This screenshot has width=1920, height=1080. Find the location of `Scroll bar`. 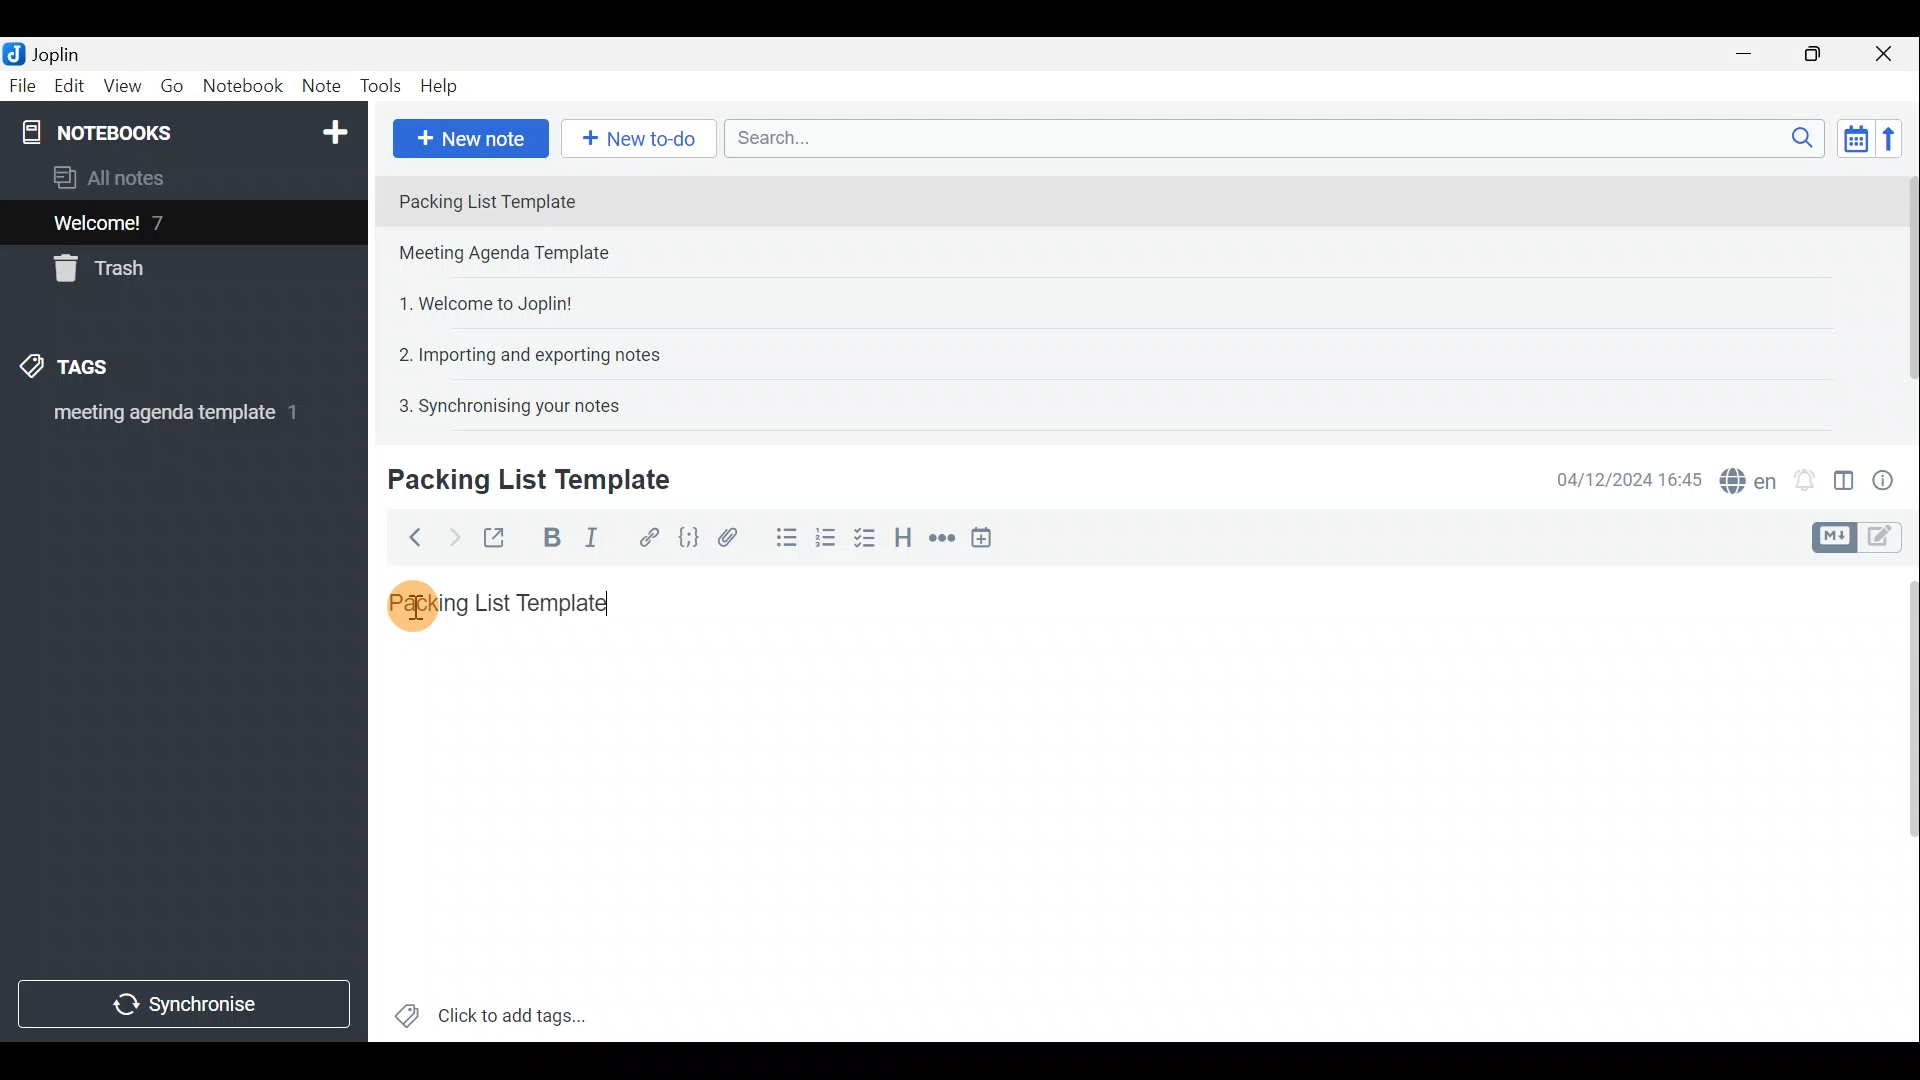

Scroll bar is located at coordinates (1902, 801).